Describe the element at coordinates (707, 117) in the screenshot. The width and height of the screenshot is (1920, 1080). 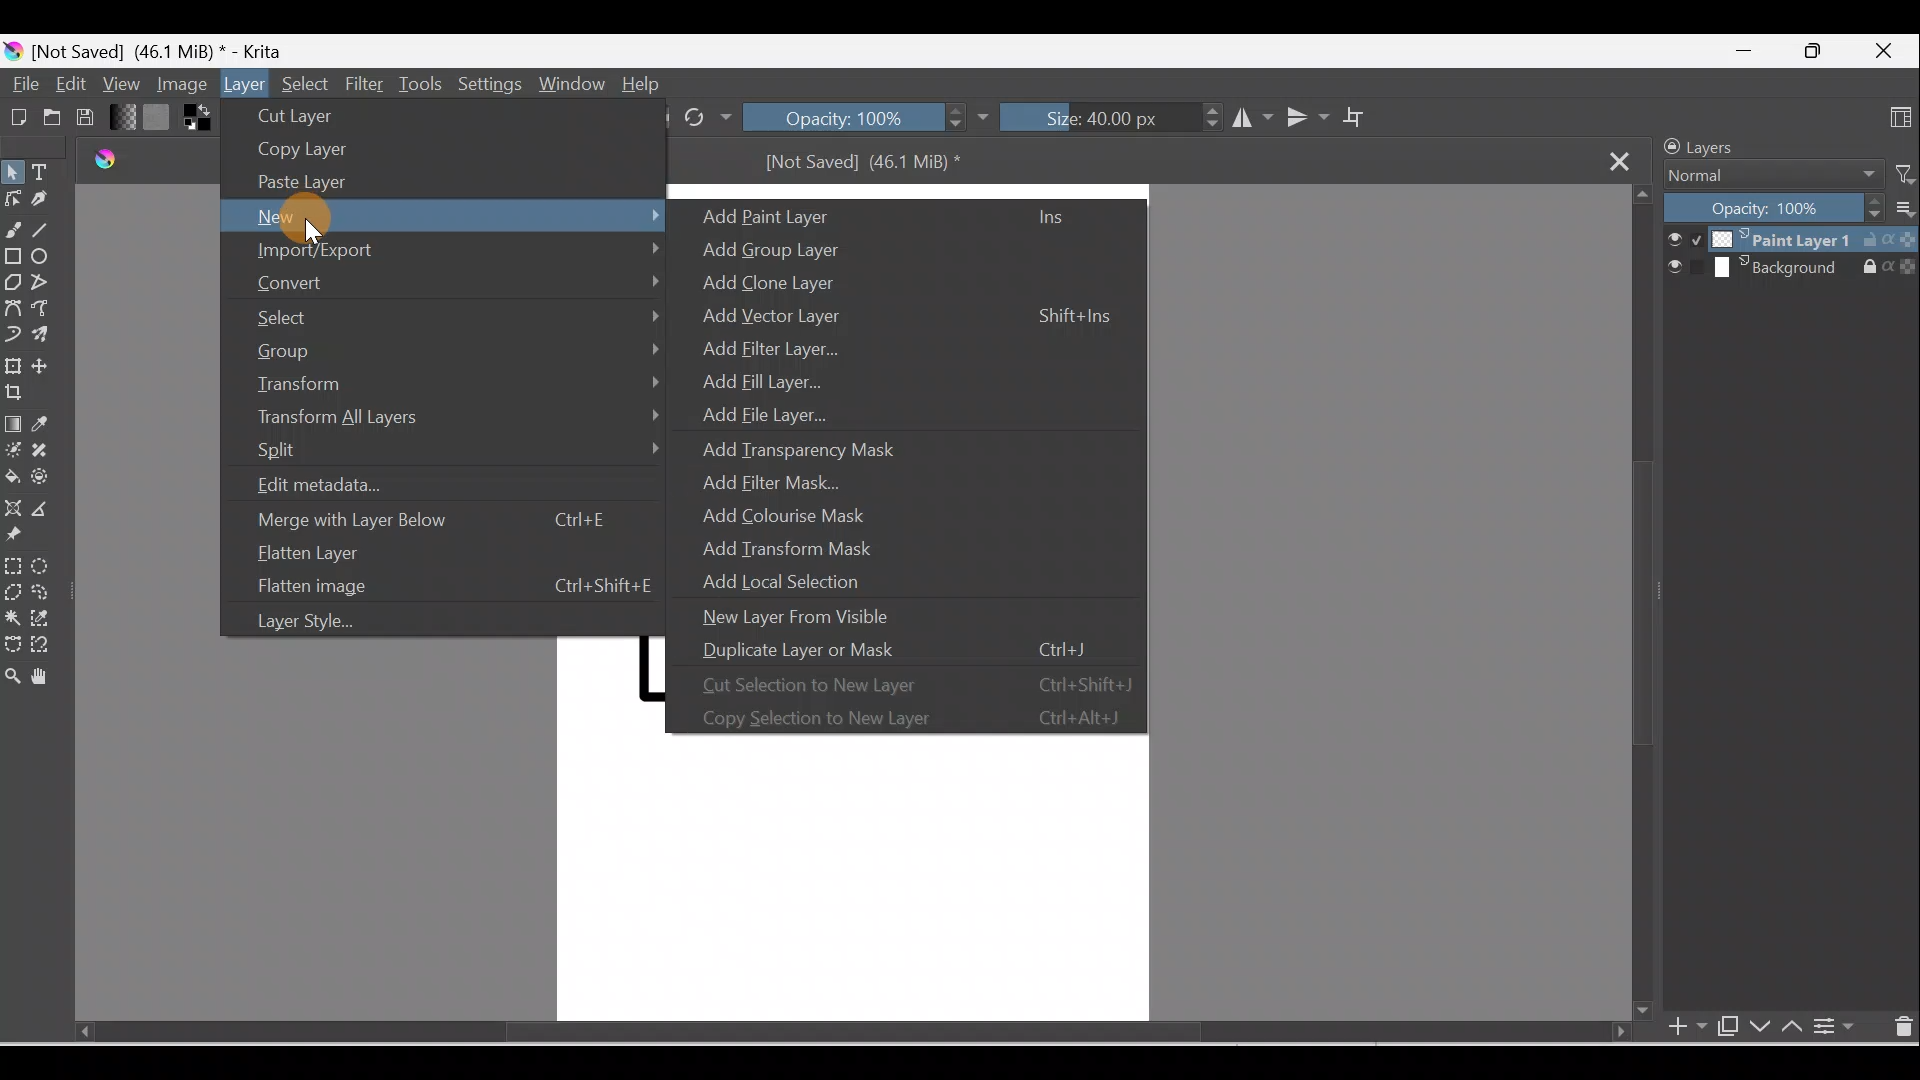
I see `Reload original preset` at that location.